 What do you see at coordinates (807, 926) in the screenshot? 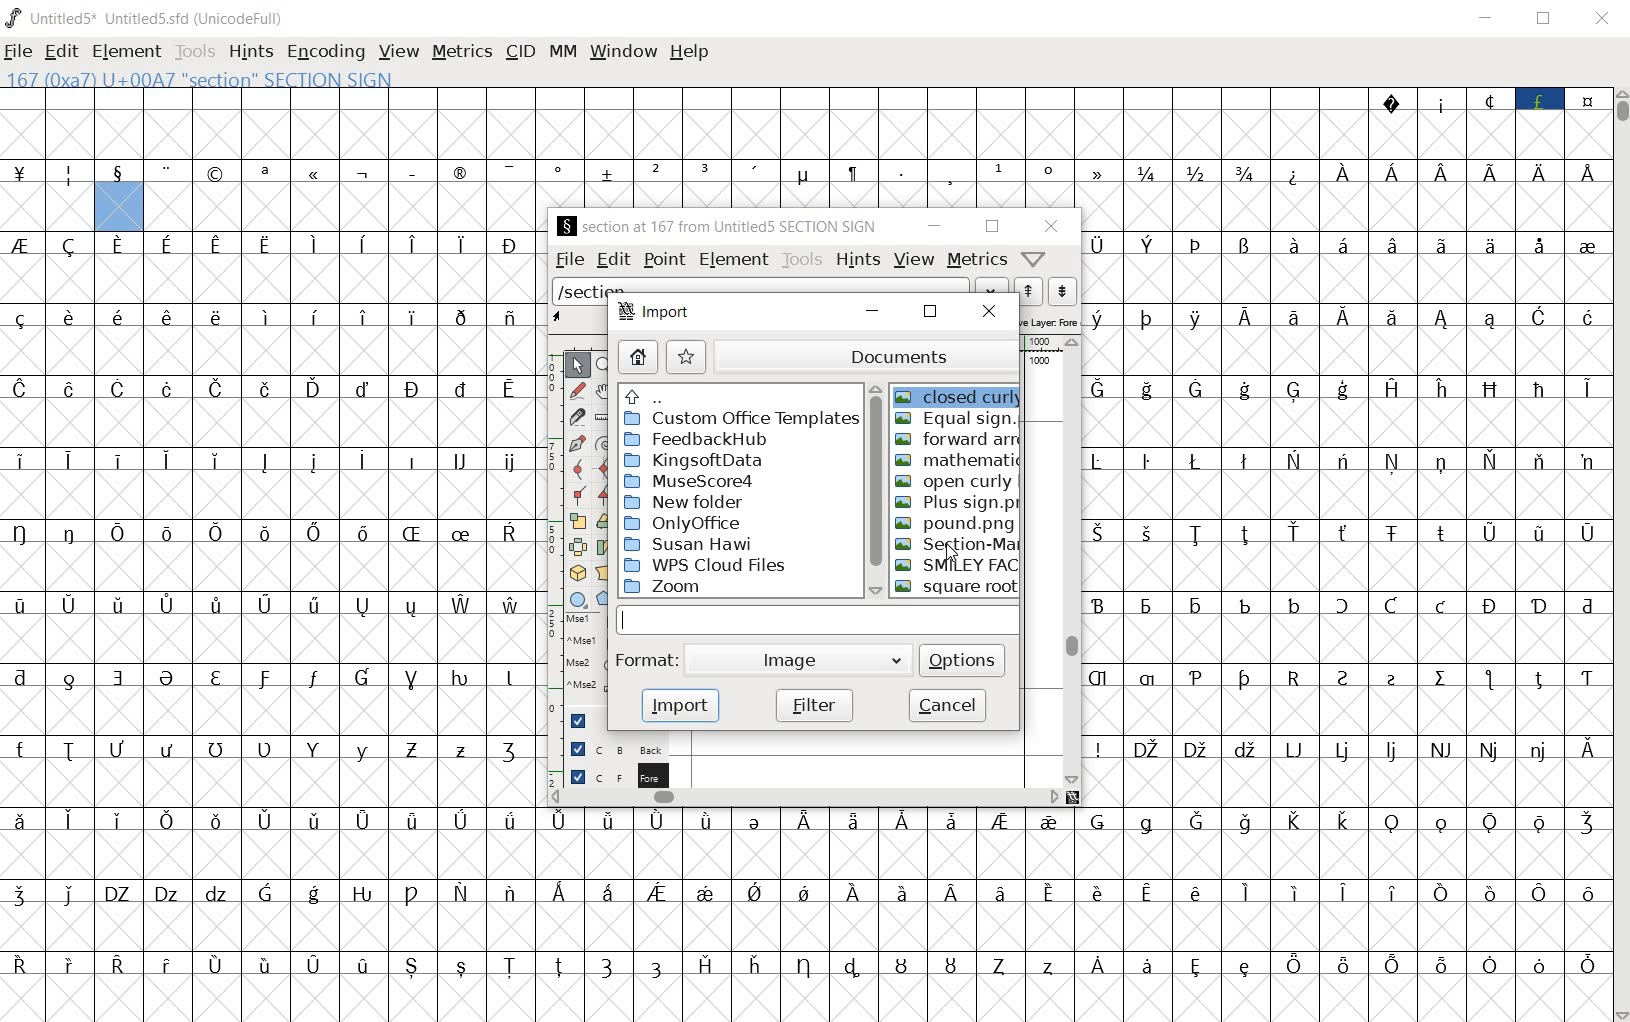
I see `empty cells` at bounding box center [807, 926].